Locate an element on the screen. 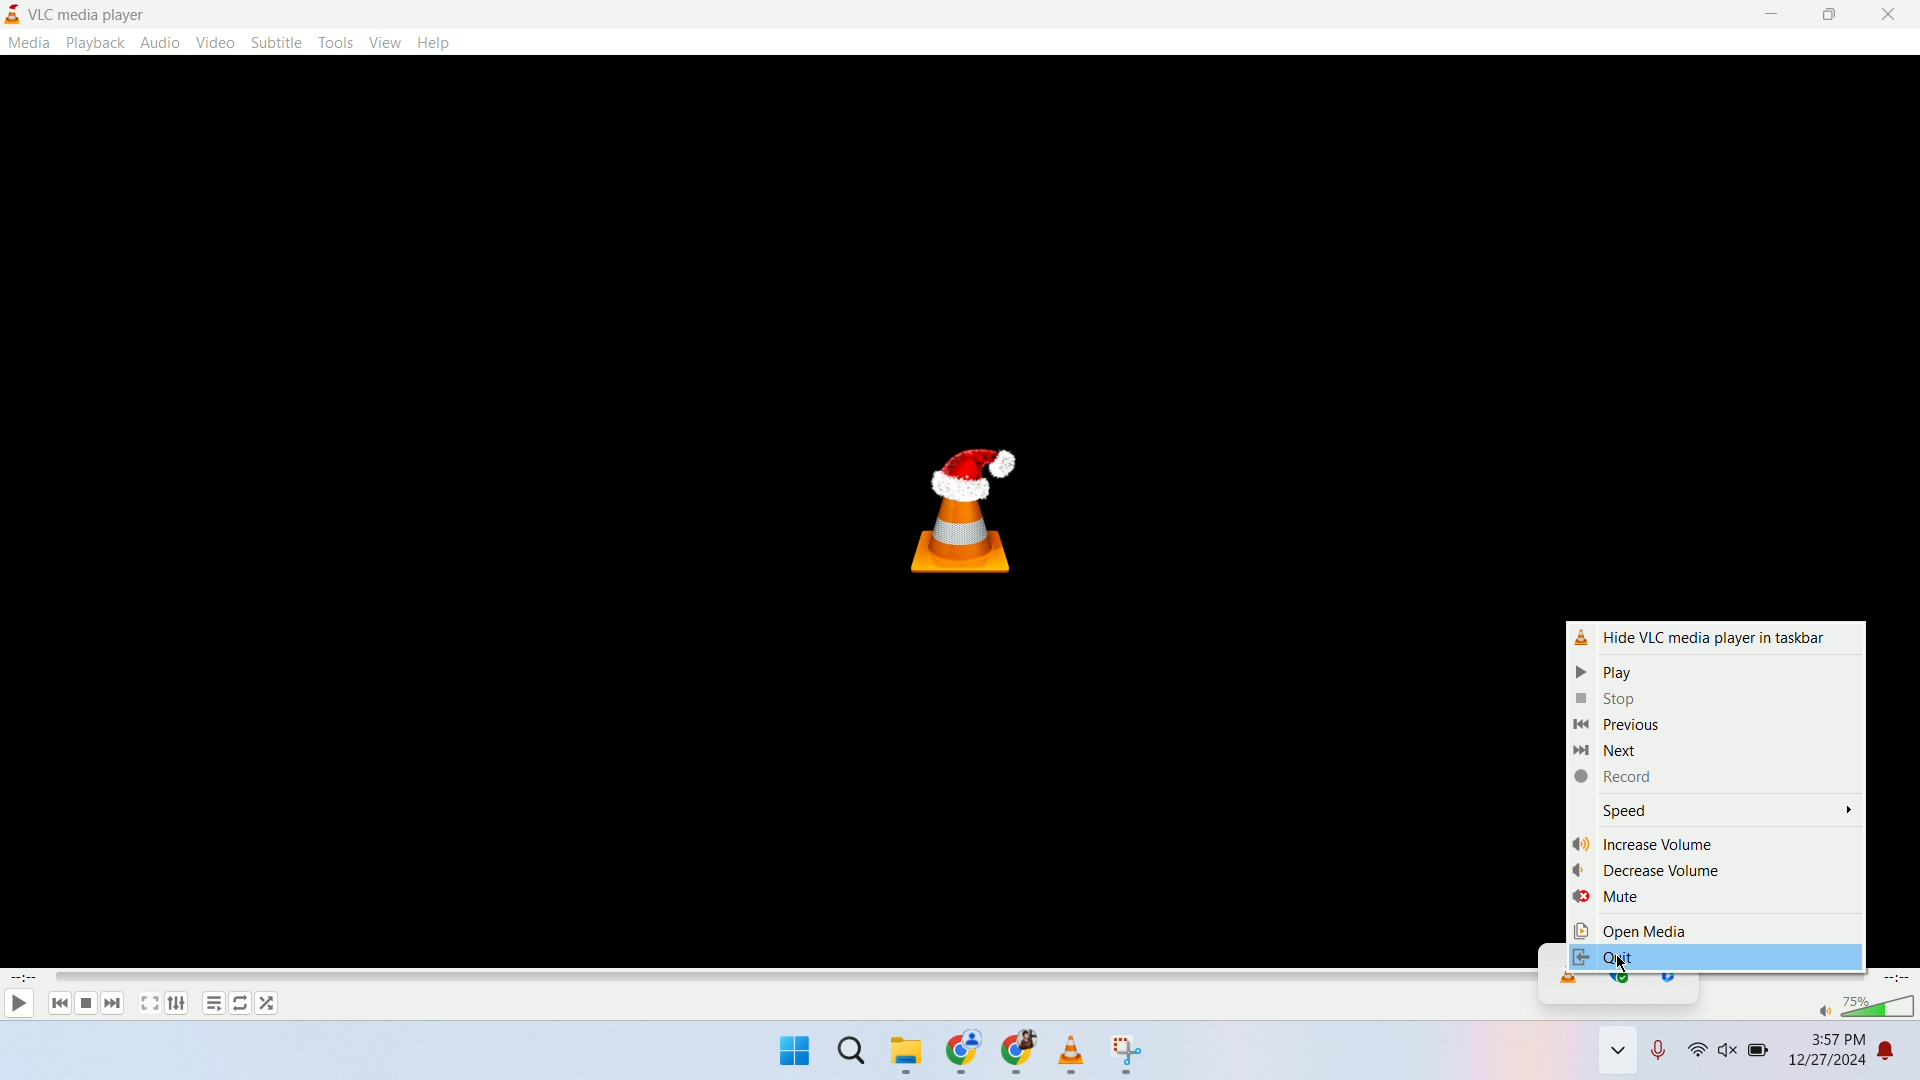  quit is located at coordinates (1715, 955).